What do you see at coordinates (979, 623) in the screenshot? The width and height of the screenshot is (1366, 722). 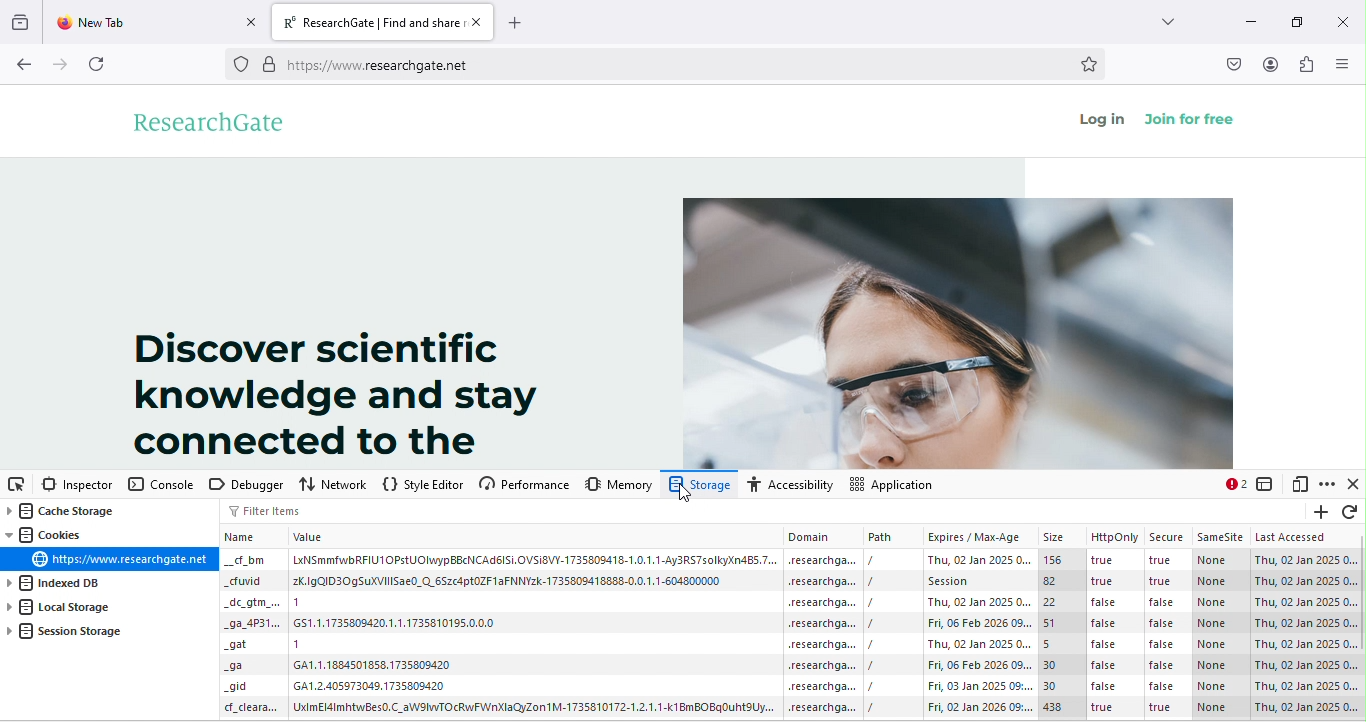 I see `date` at bounding box center [979, 623].